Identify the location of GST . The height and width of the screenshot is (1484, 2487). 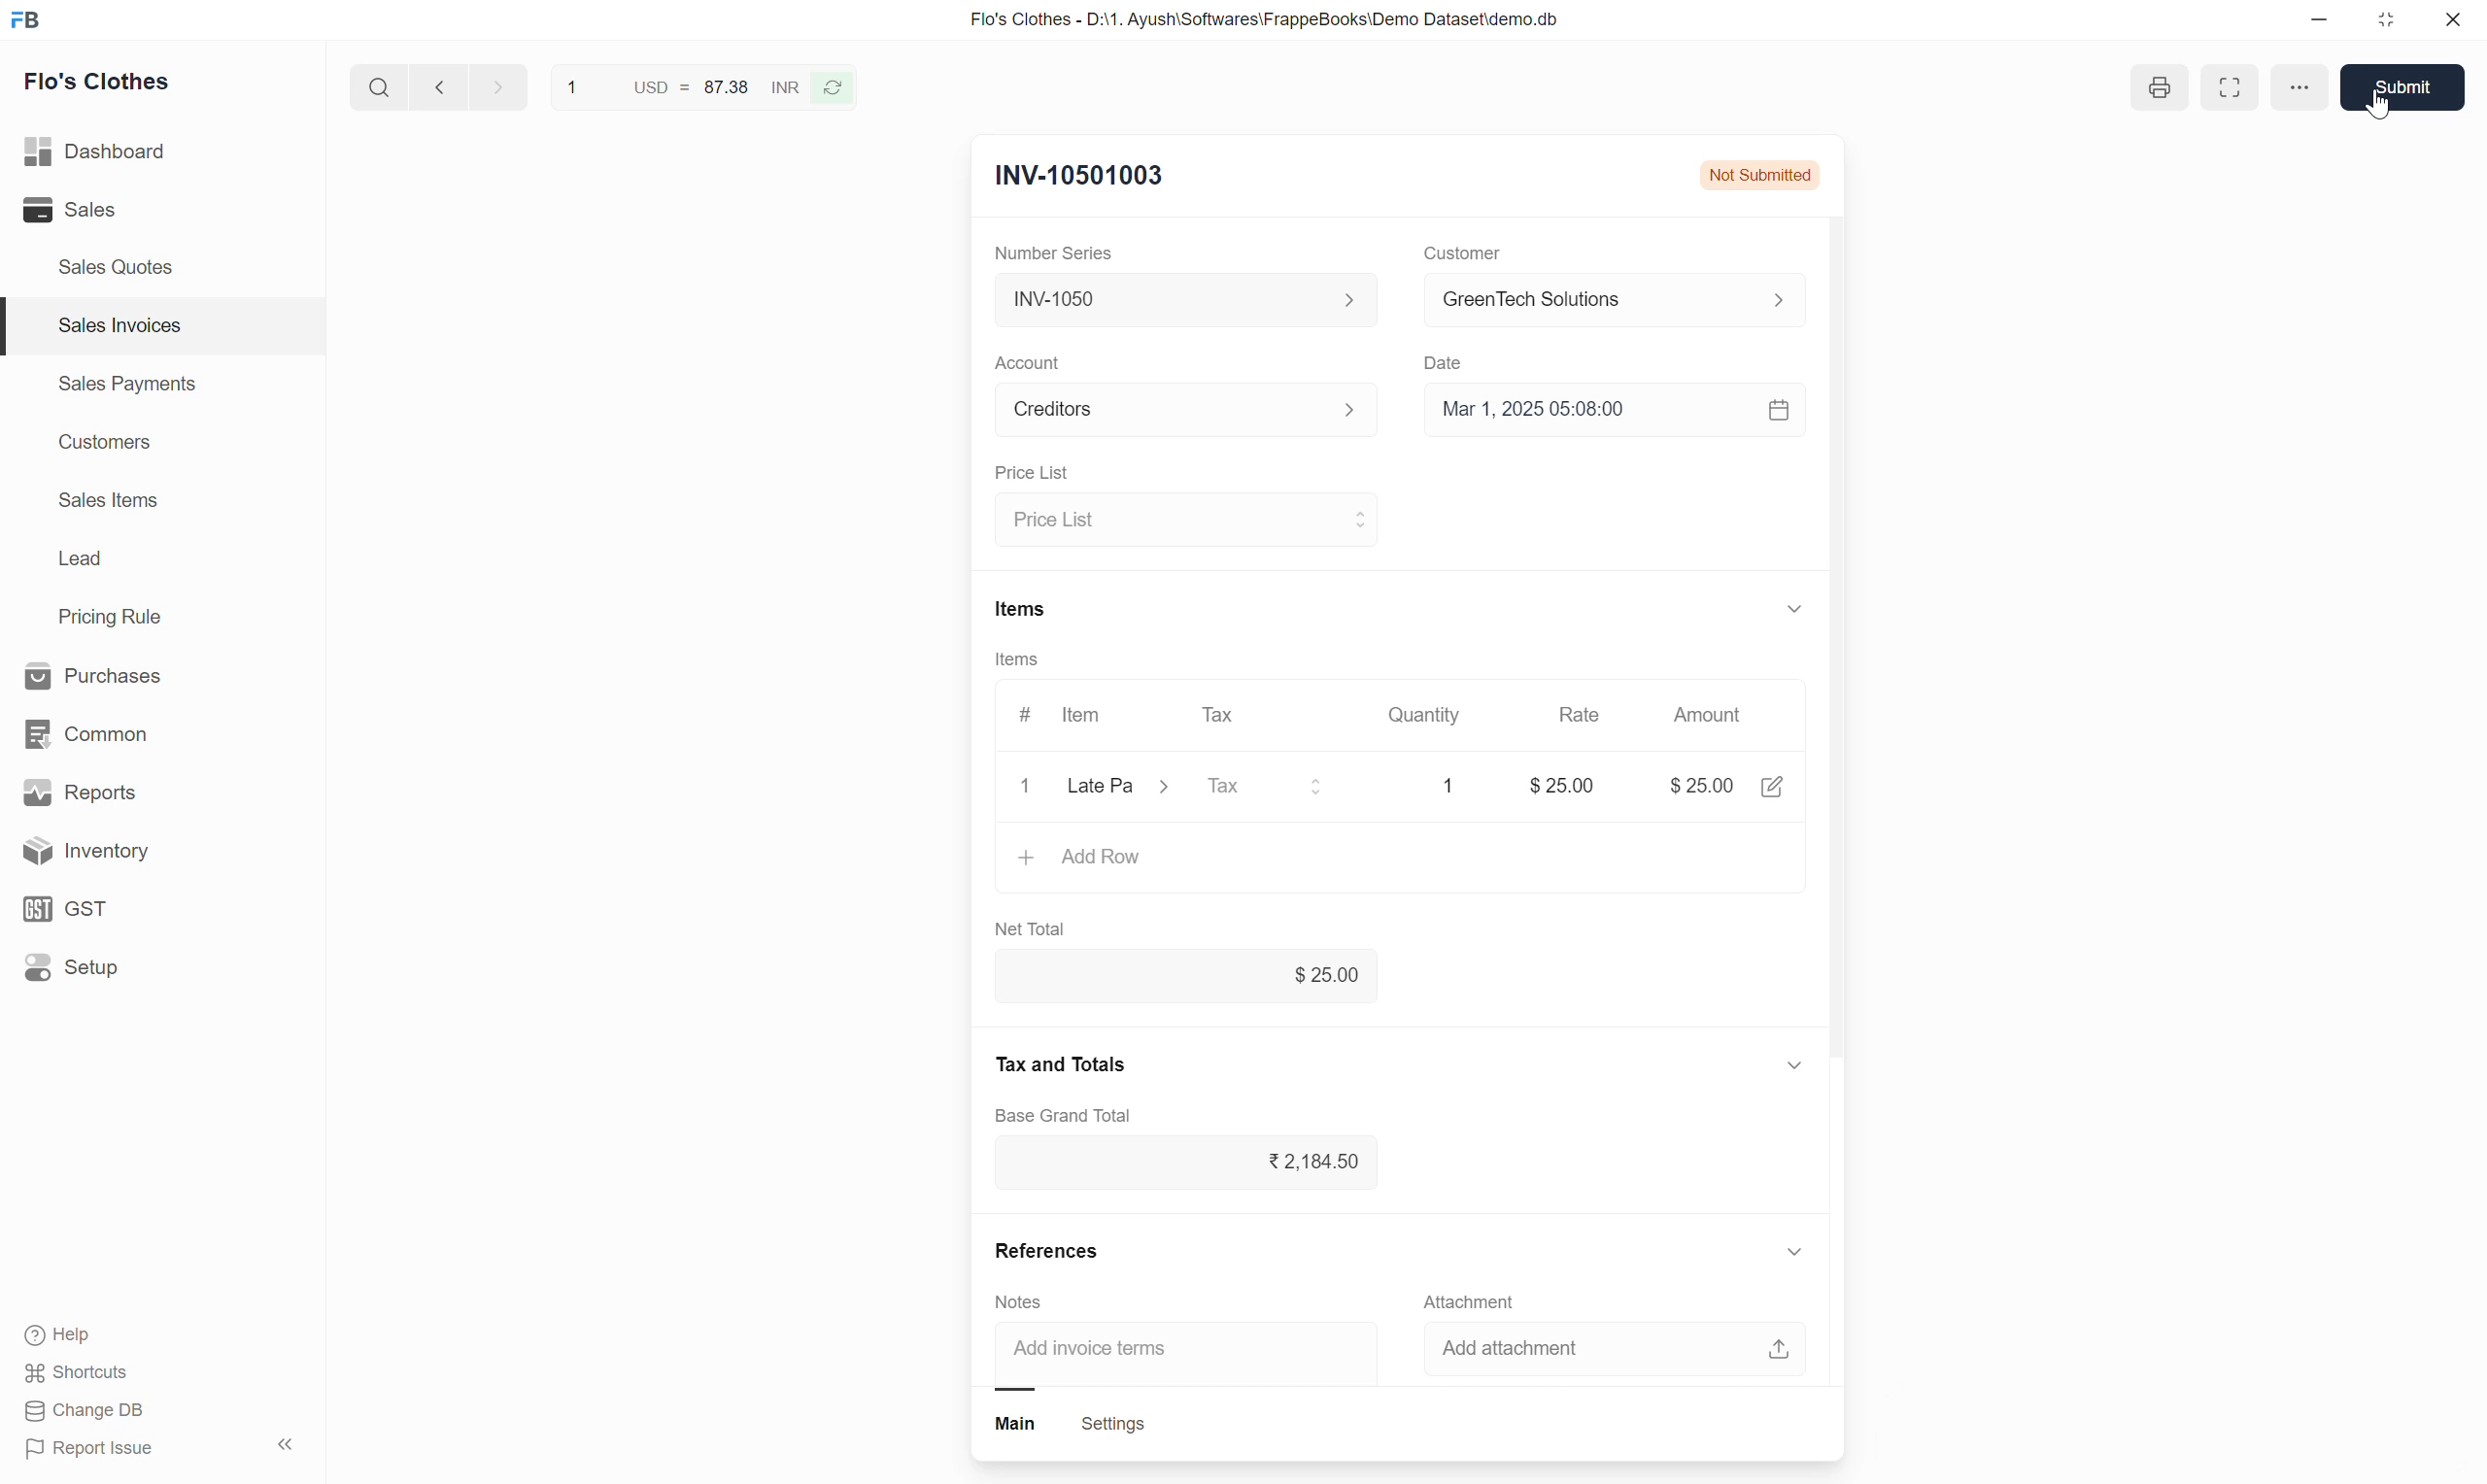
(139, 907).